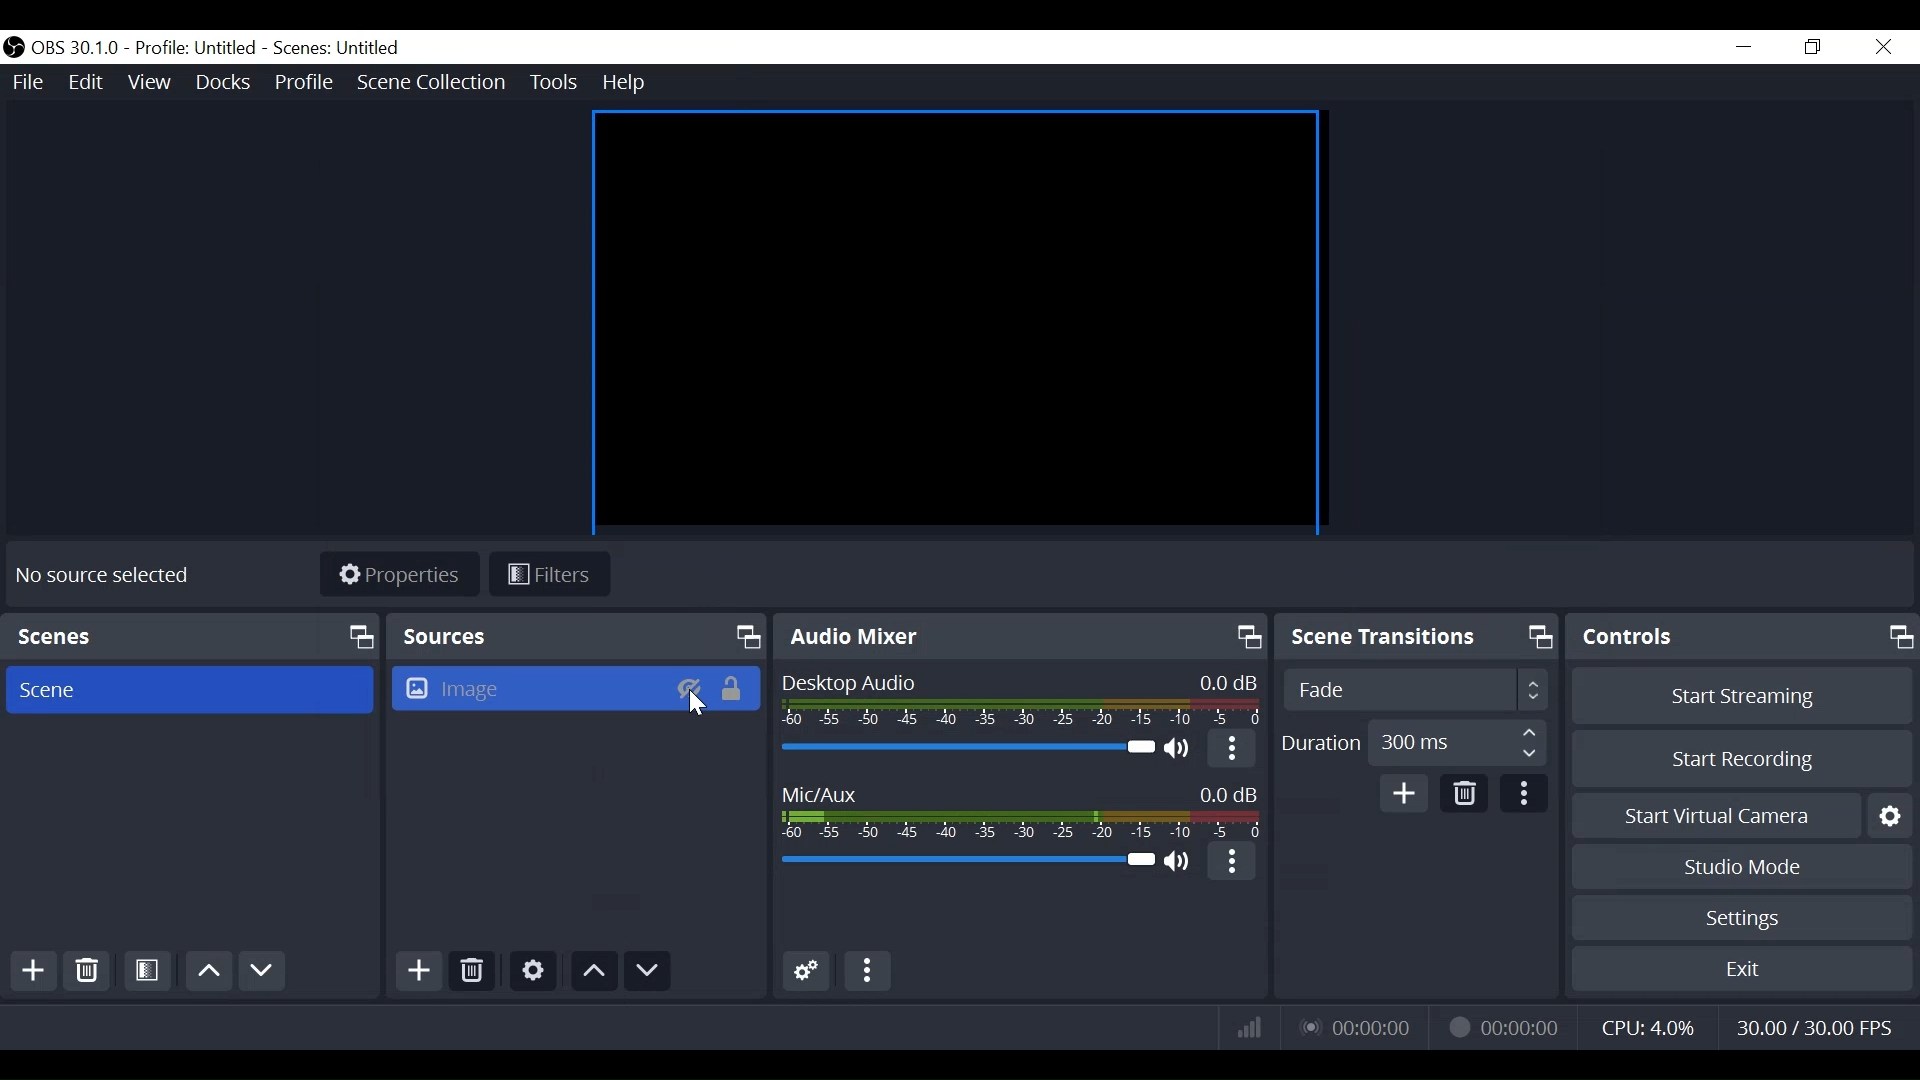  What do you see at coordinates (961, 322) in the screenshot?
I see `Preview` at bounding box center [961, 322].